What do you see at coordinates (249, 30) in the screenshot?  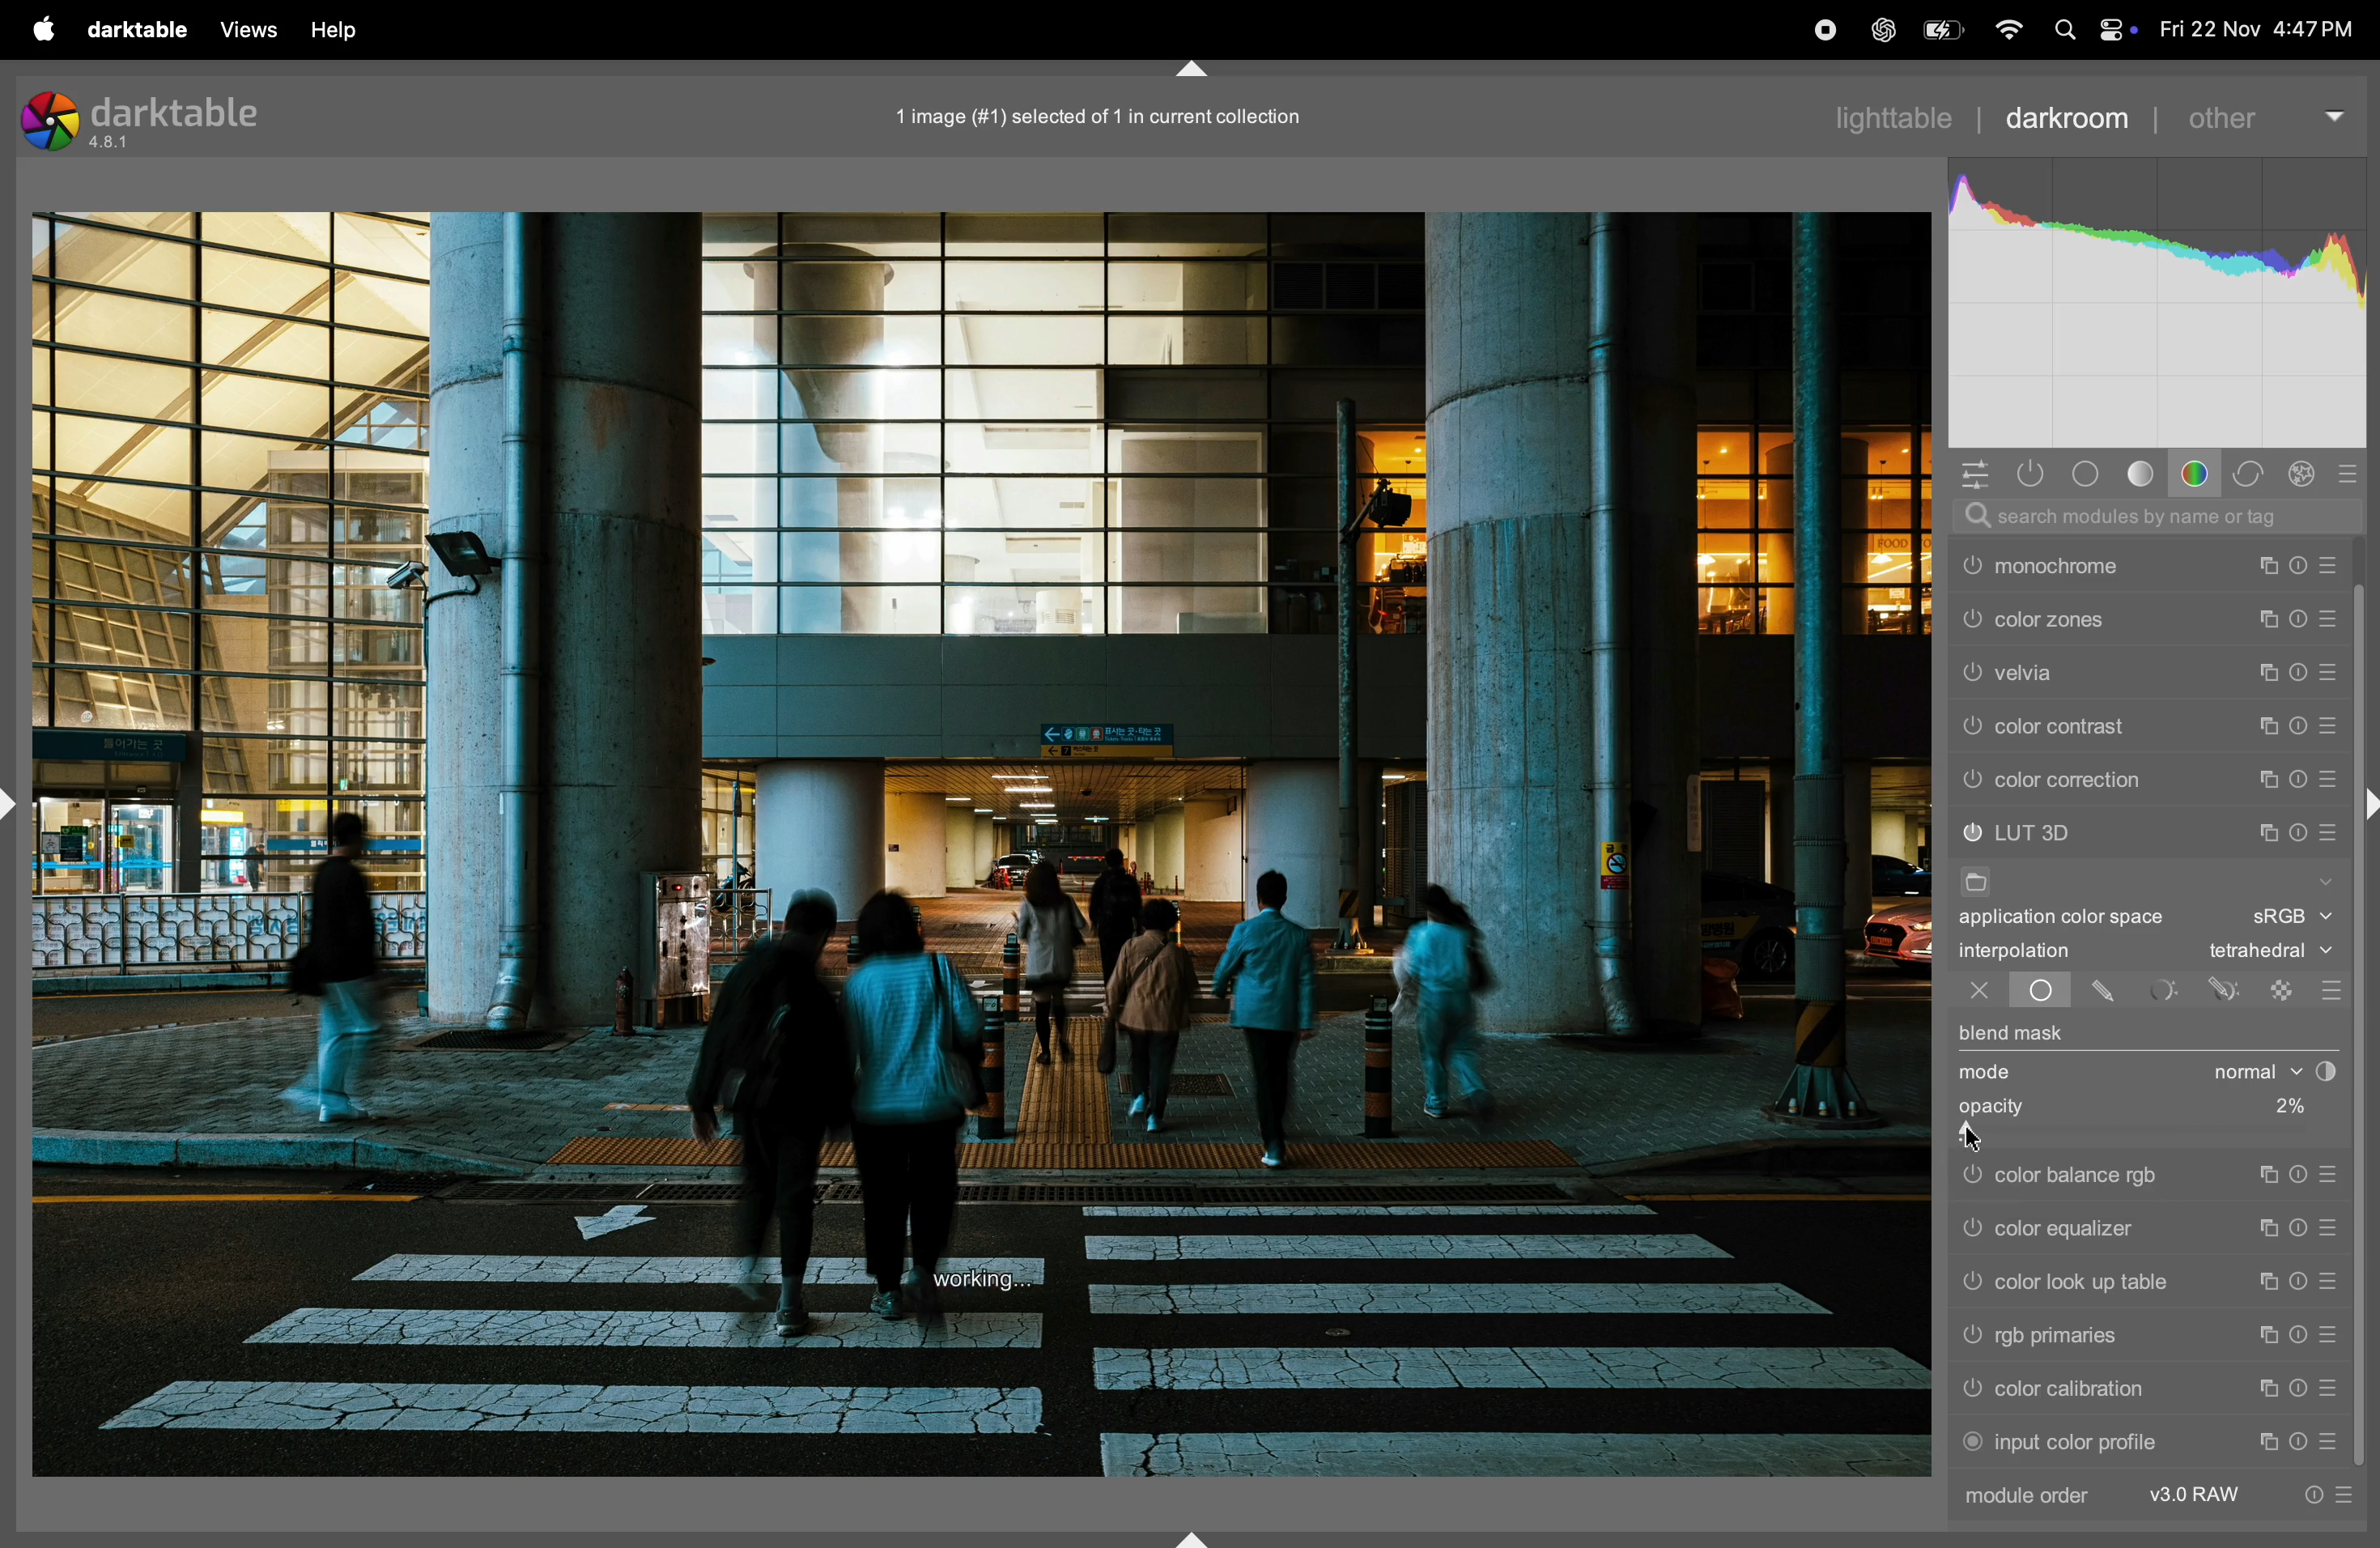 I see `views` at bounding box center [249, 30].